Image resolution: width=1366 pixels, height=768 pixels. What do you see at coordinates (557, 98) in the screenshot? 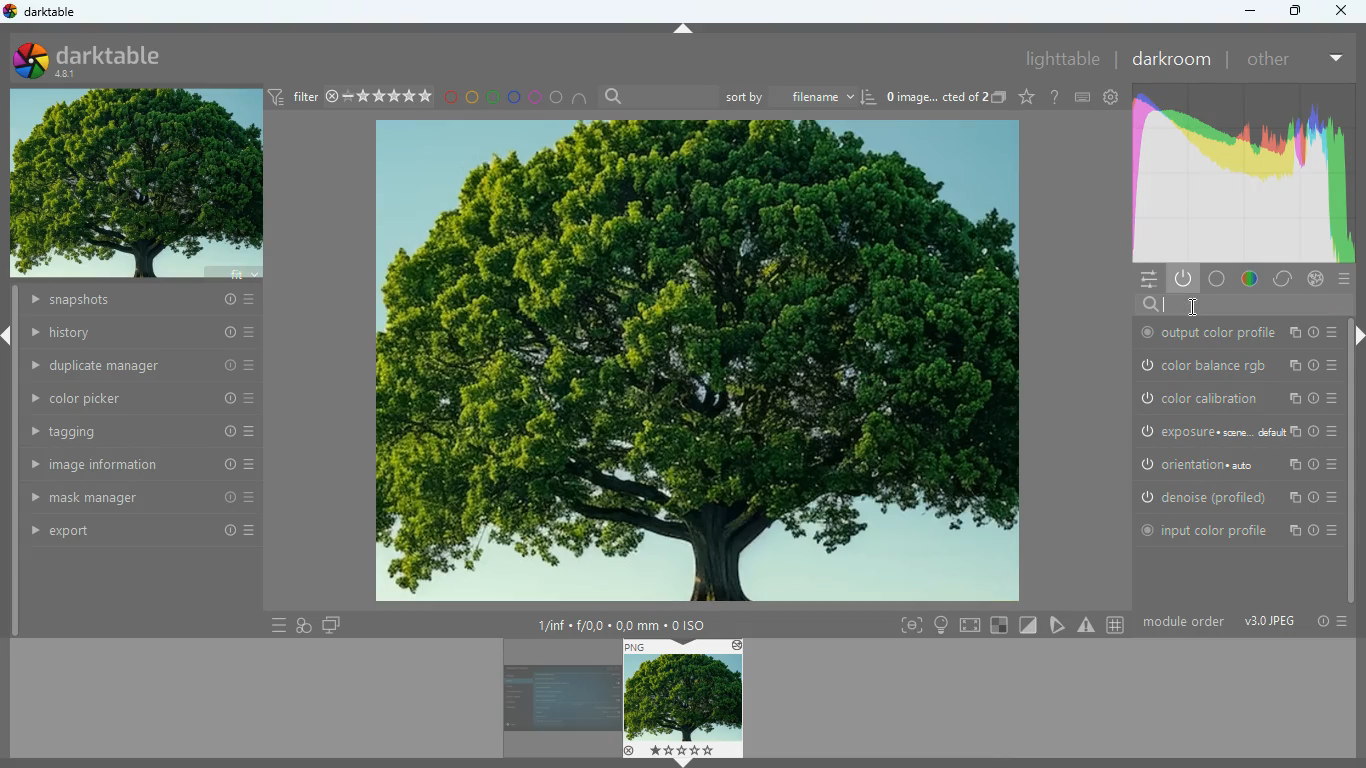
I see `circle` at bounding box center [557, 98].